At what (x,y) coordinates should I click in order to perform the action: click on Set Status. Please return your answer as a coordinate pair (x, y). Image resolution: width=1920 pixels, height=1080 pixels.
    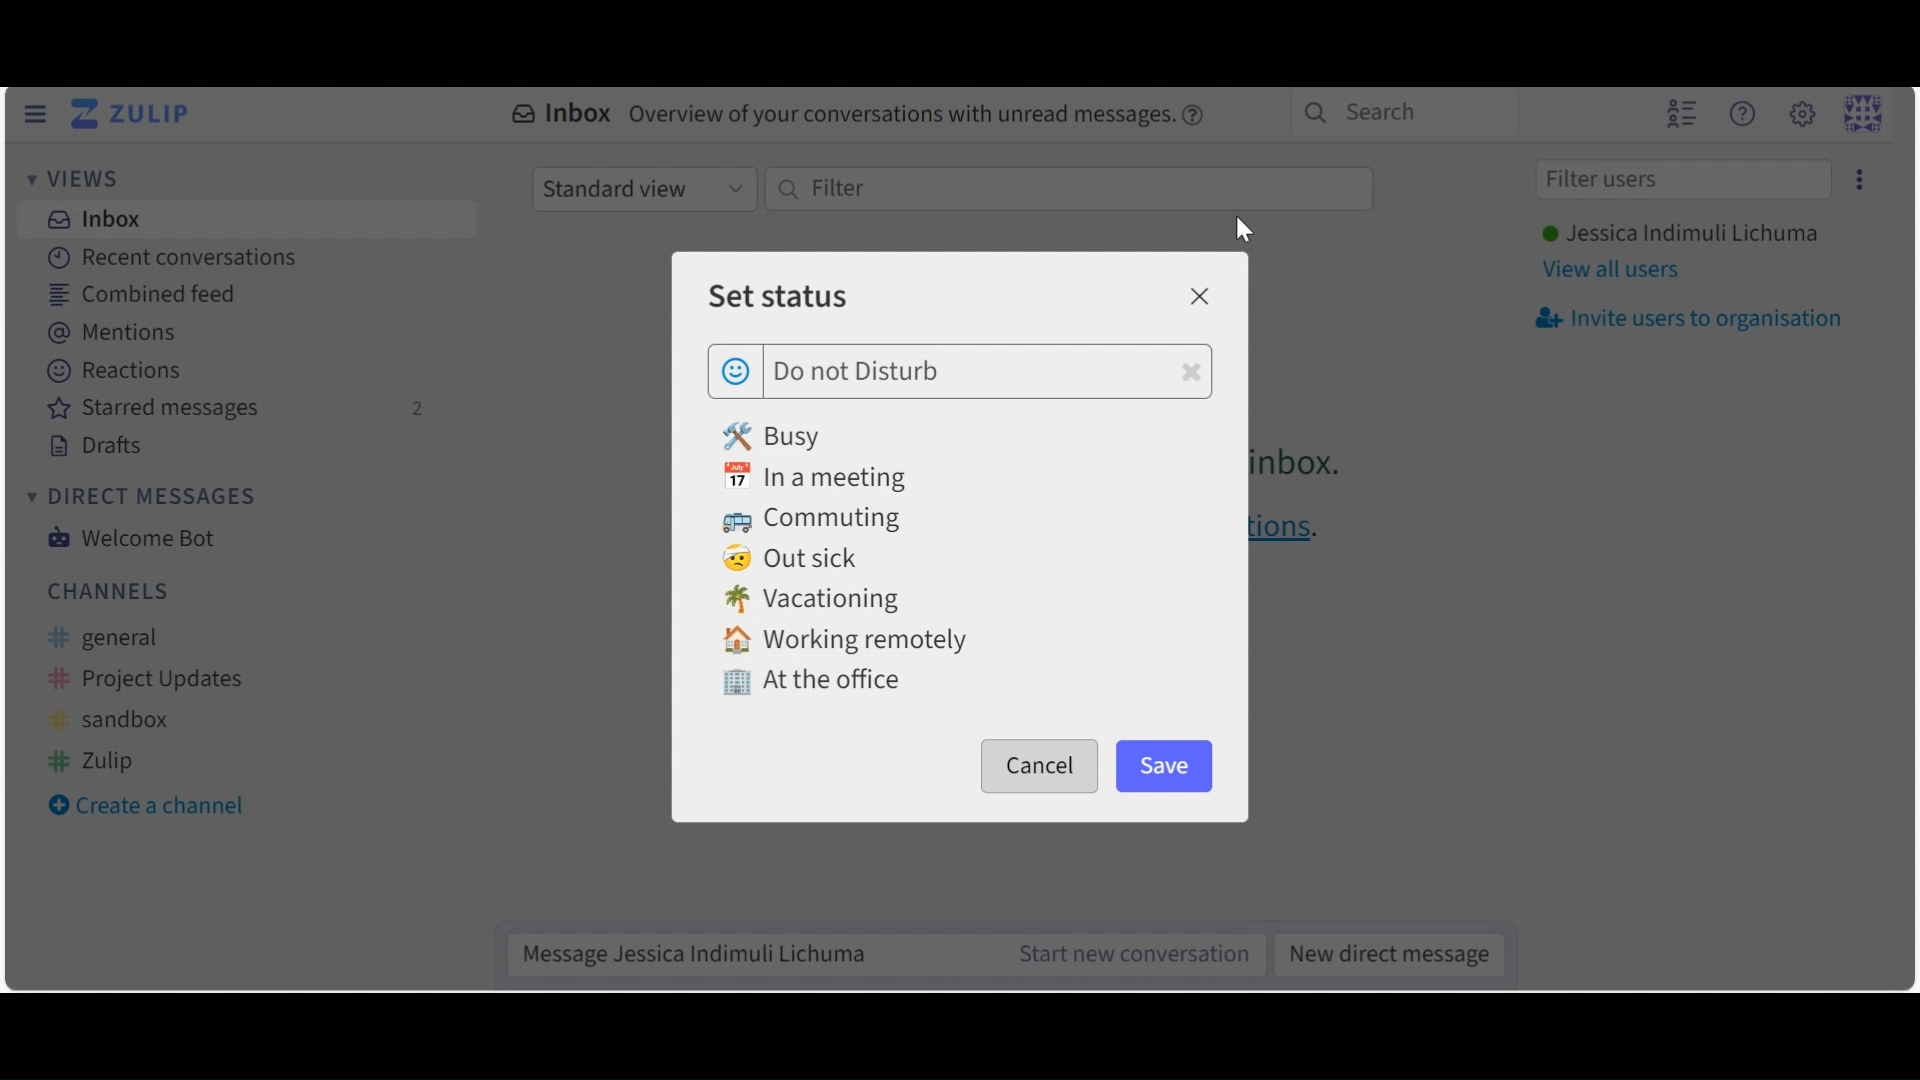
    Looking at the image, I should click on (777, 295).